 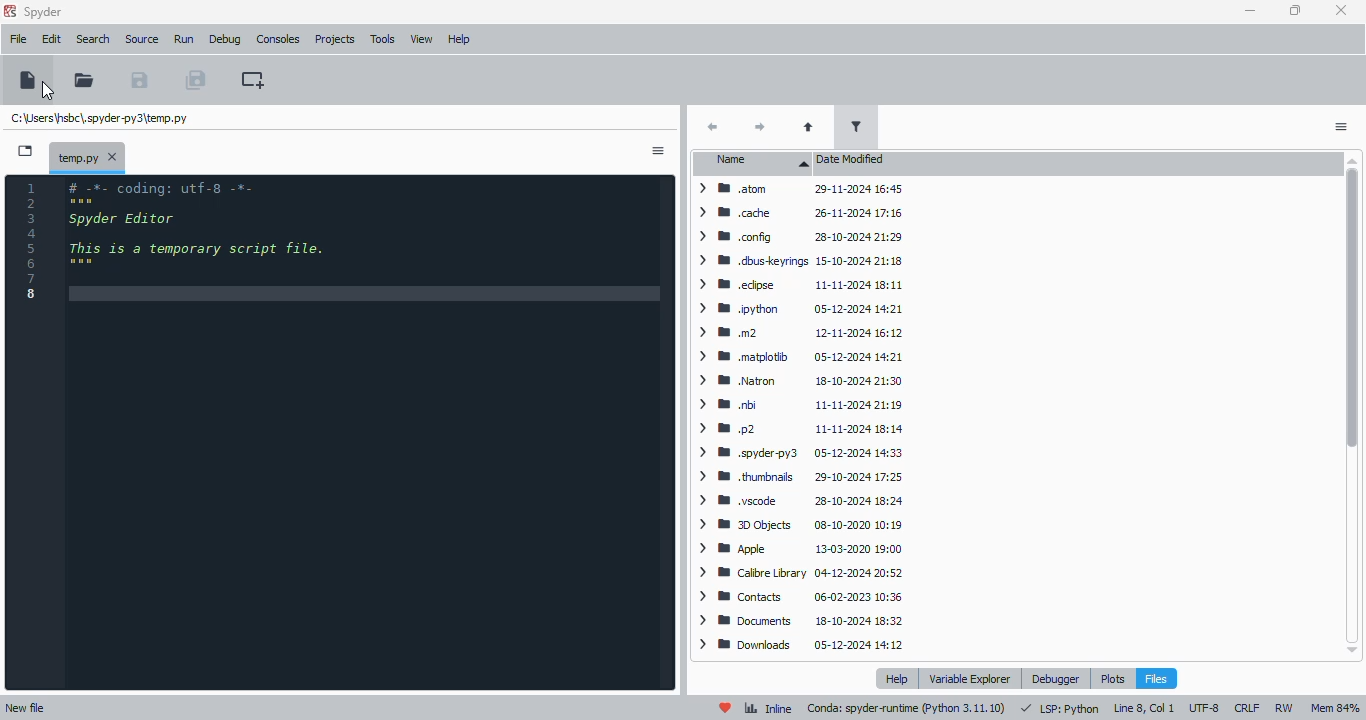 I want to click on parent, so click(x=809, y=127).